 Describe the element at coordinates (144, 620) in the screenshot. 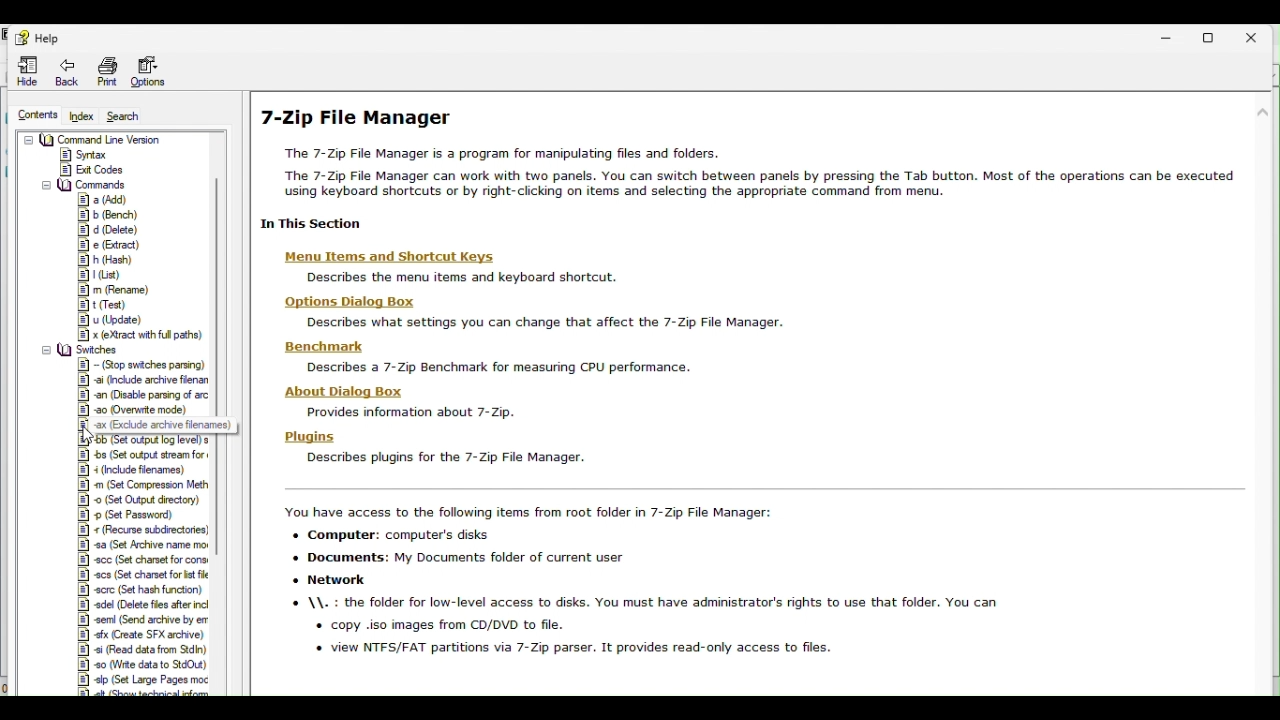

I see `#] semi (Send archive by er` at that location.